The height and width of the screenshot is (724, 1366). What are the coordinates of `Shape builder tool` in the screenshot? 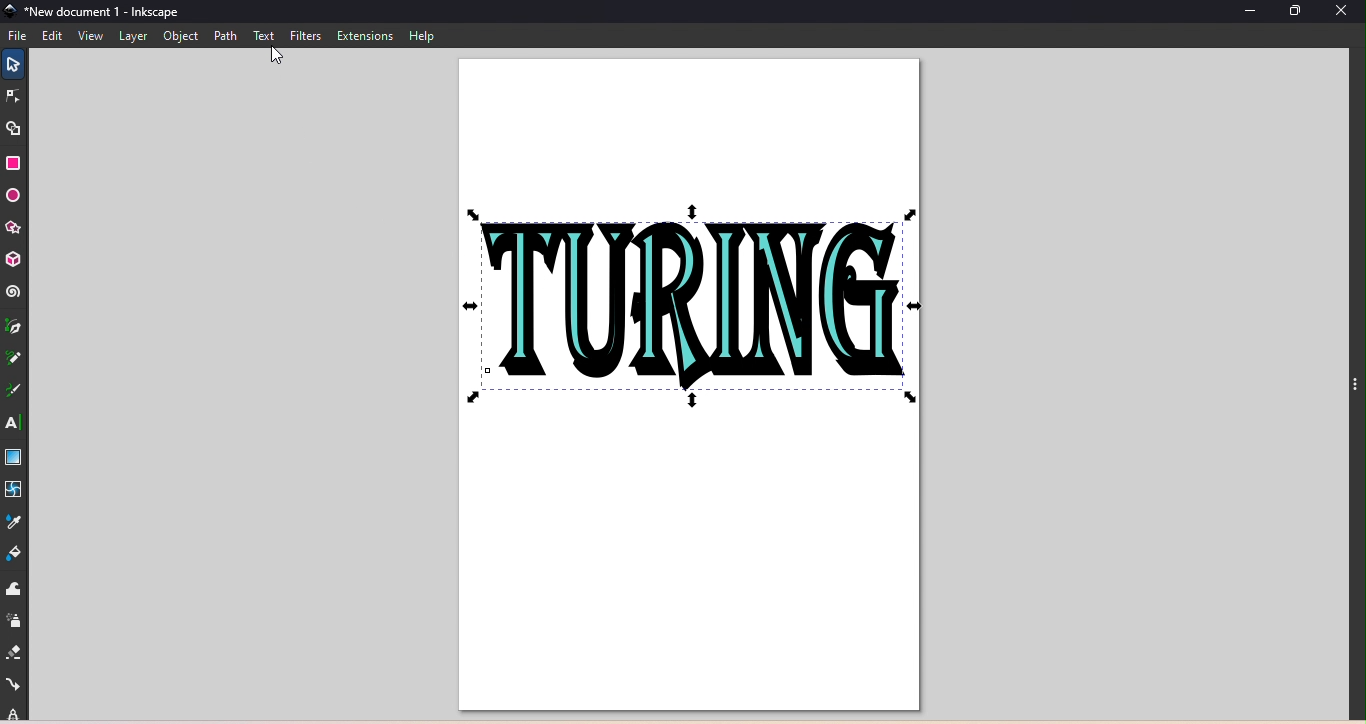 It's located at (19, 128).